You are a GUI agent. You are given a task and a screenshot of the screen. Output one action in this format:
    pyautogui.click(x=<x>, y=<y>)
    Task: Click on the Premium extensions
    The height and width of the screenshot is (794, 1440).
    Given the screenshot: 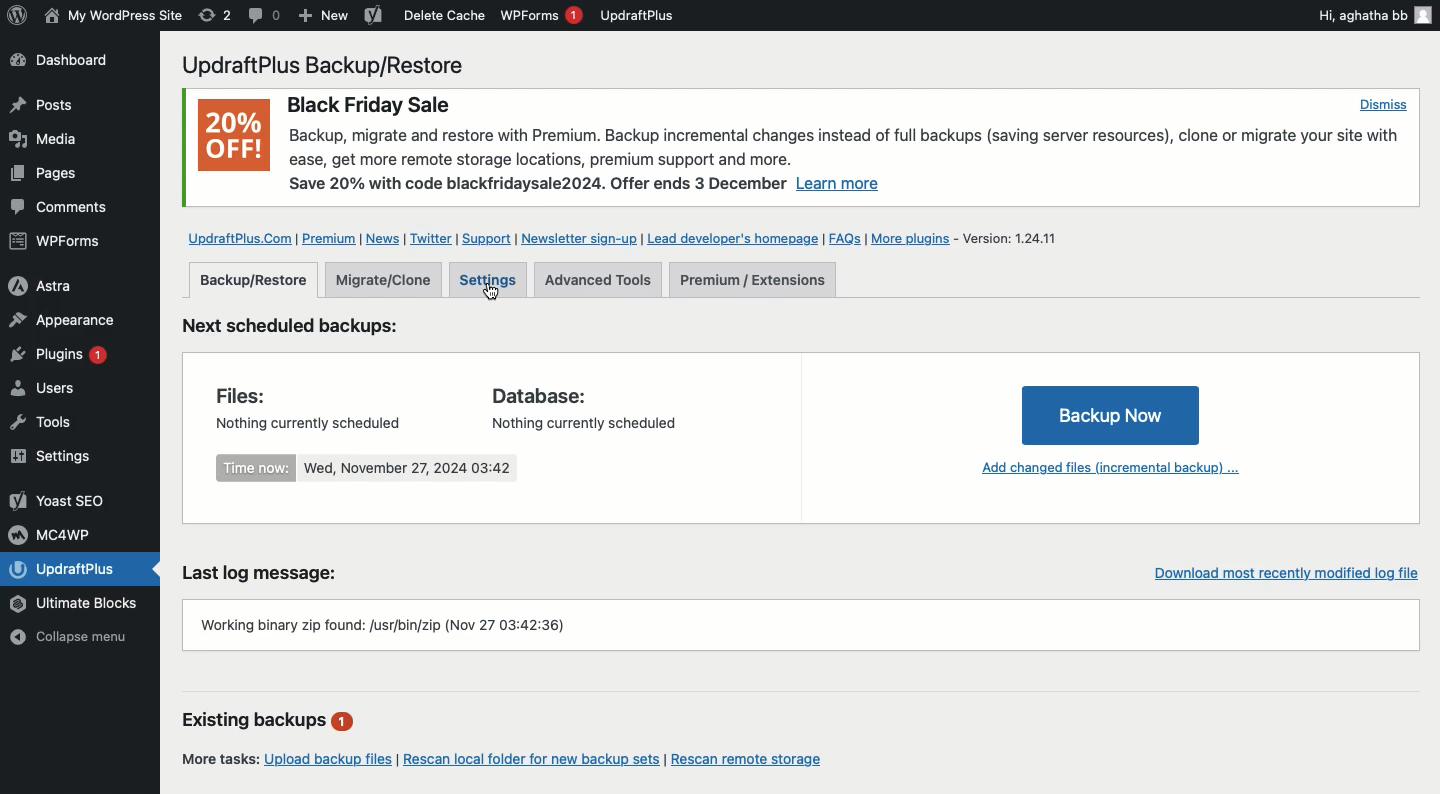 What is the action you would take?
    pyautogui.click(x=752, y=281)
    